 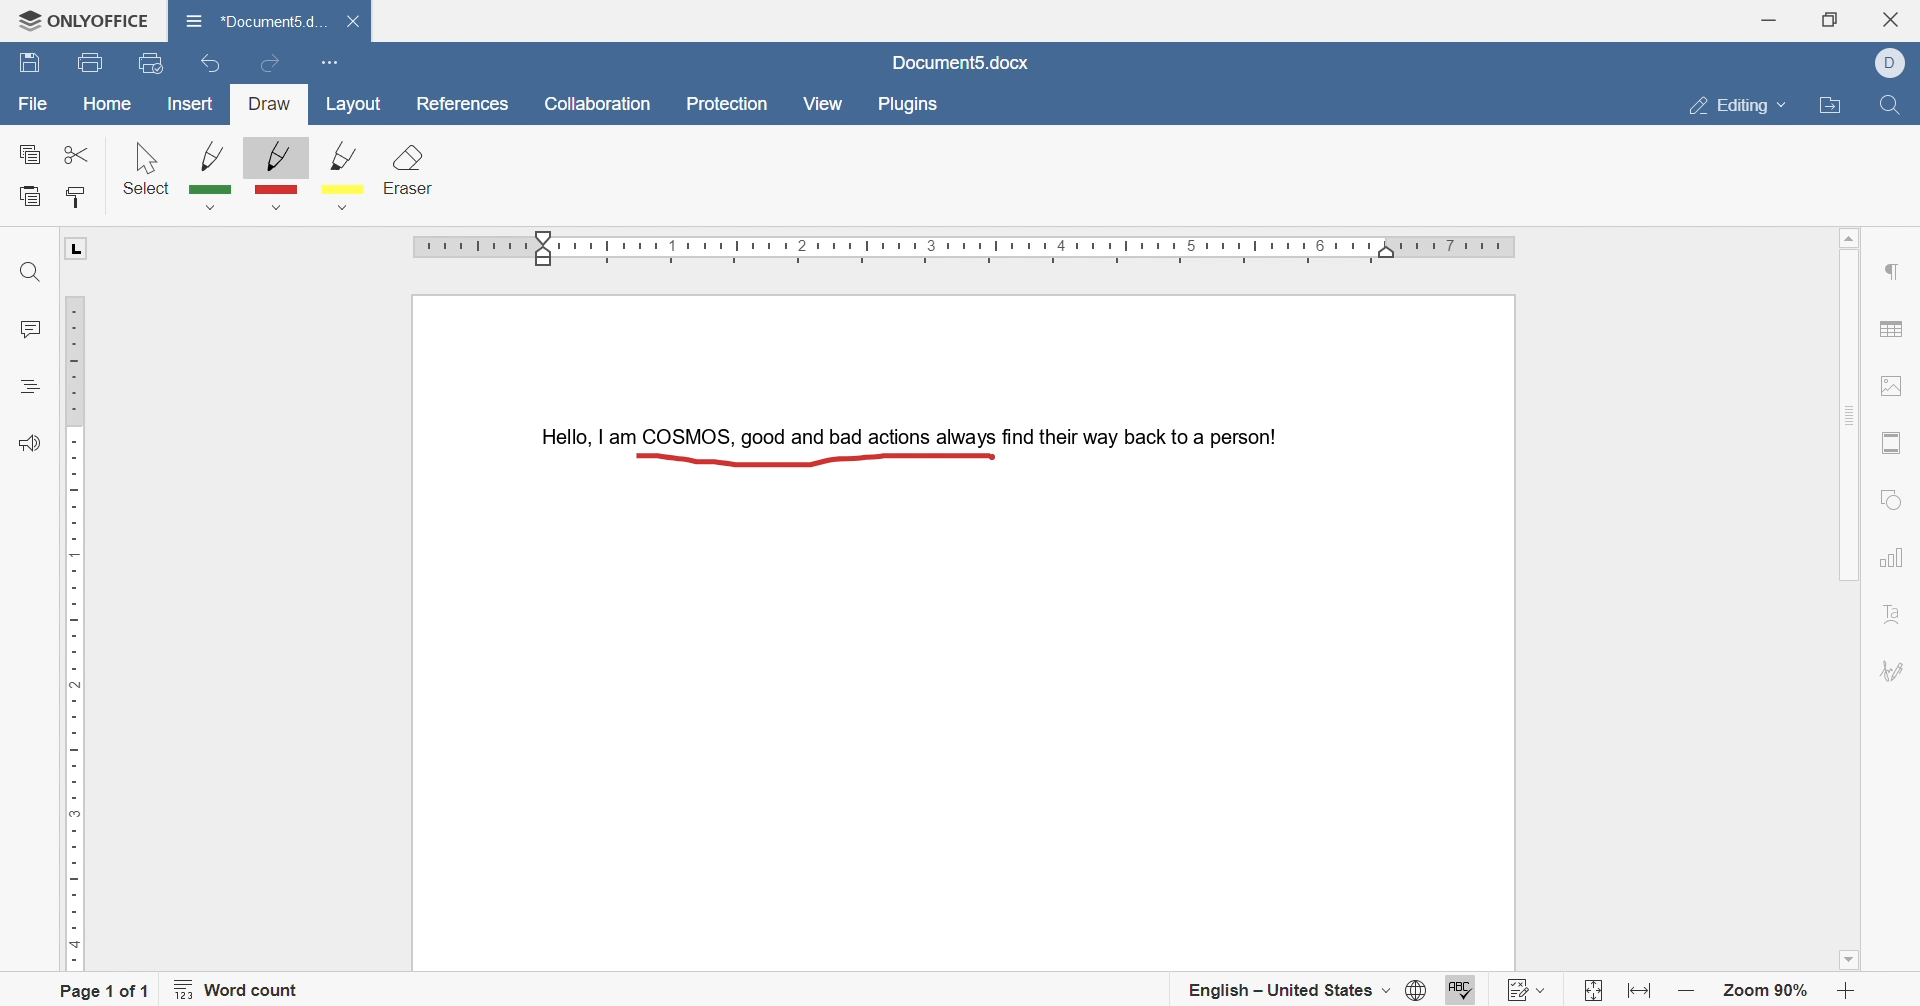 I want to click on insert, so click(x=191, y=106).